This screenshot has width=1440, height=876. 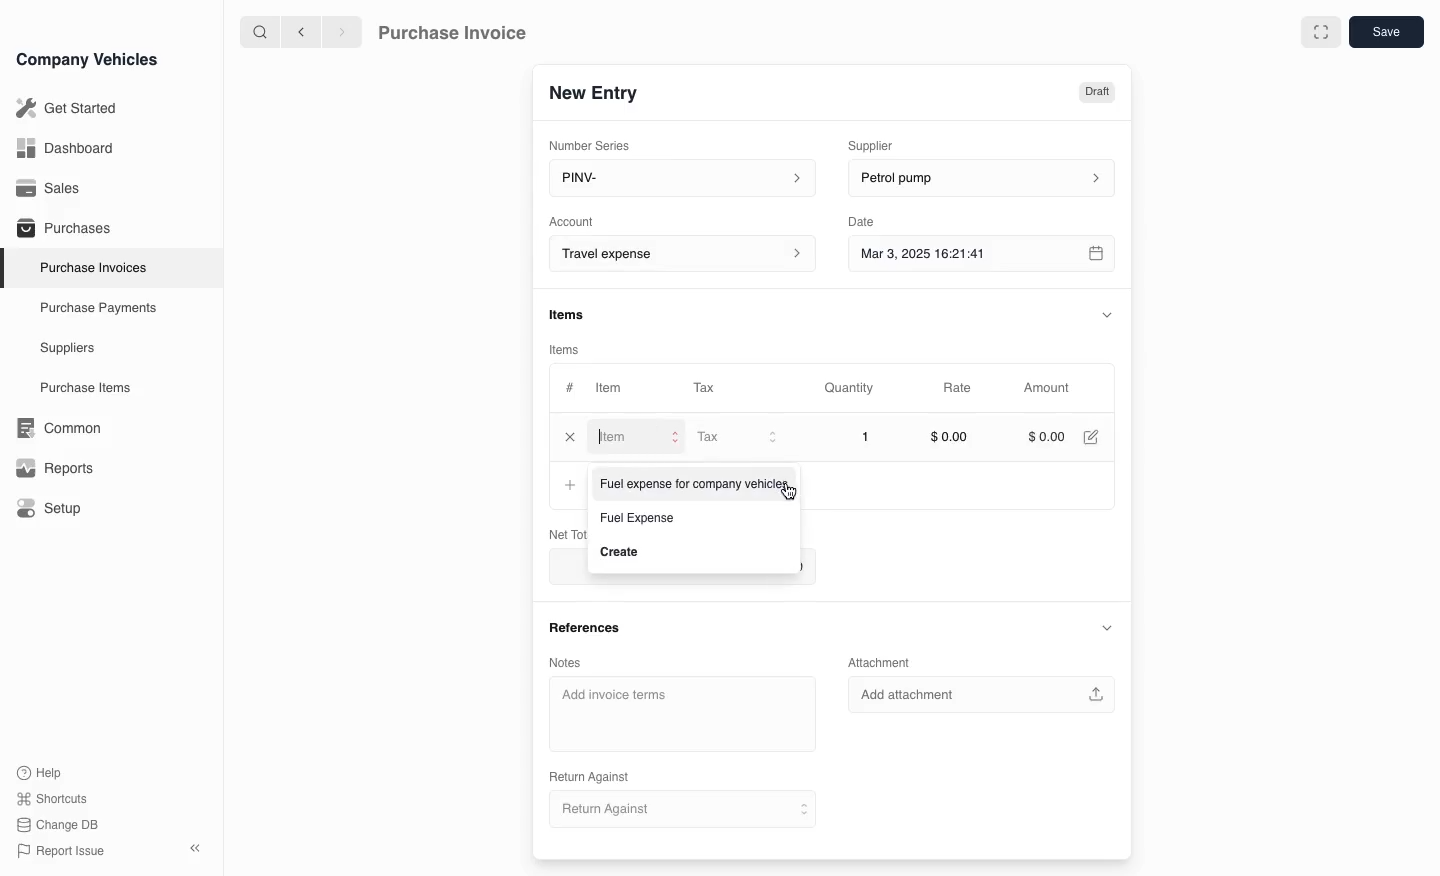 What do you see at coordinates (299, 31) in the screenshot?
I see `previous` at bounding box center [299, 31].